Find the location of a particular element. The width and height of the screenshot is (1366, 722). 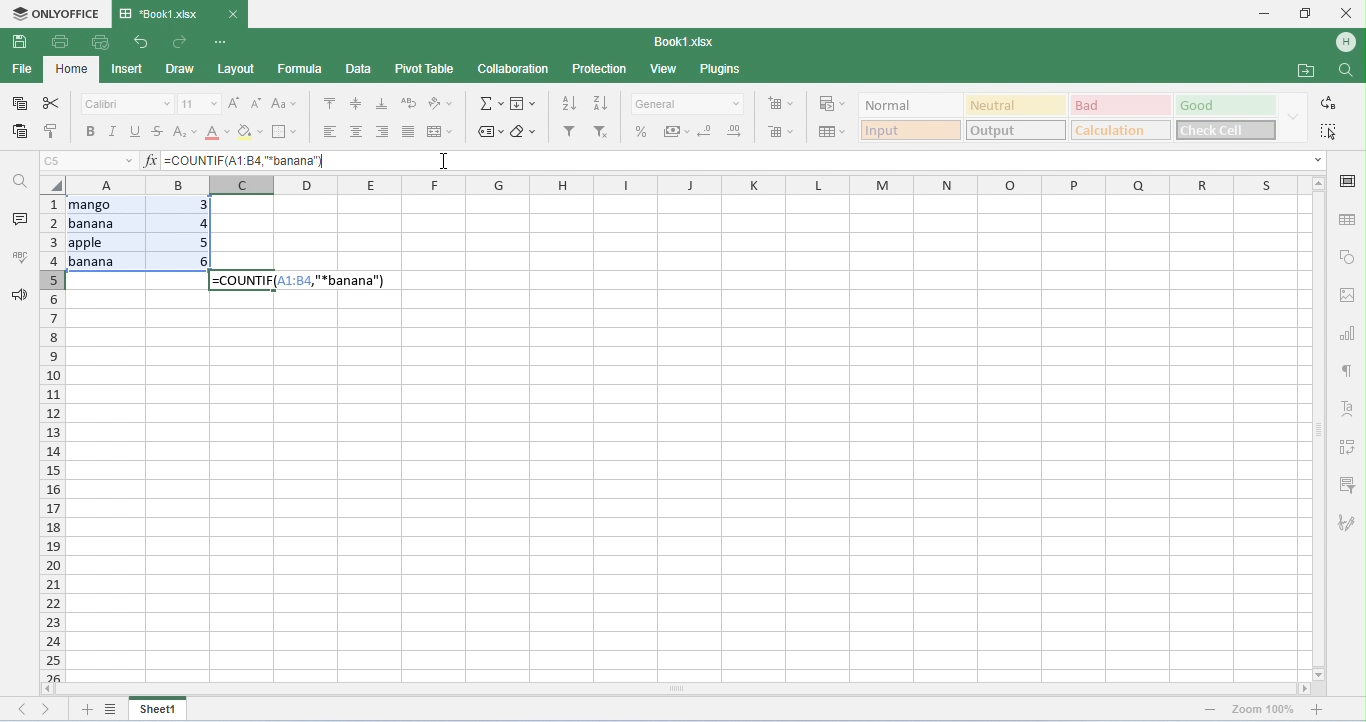

6 is located at coordinates (193, 262).